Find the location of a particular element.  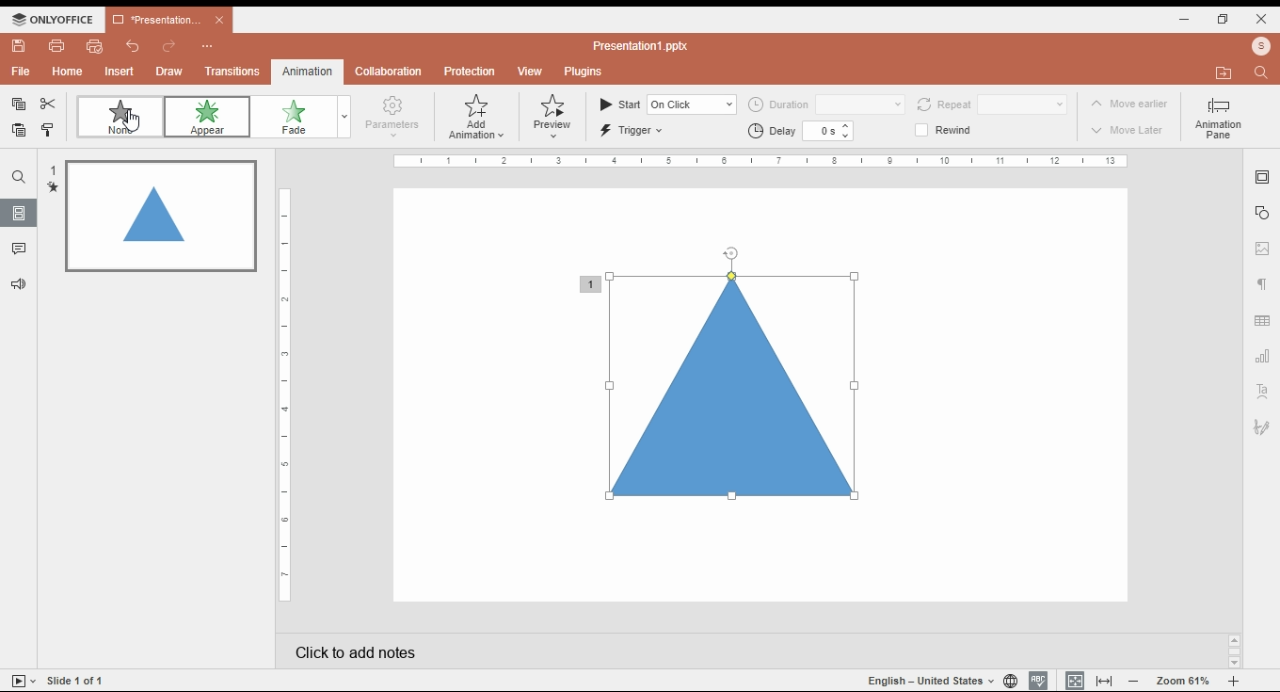

animation duration is located at coordinates (826, 105).